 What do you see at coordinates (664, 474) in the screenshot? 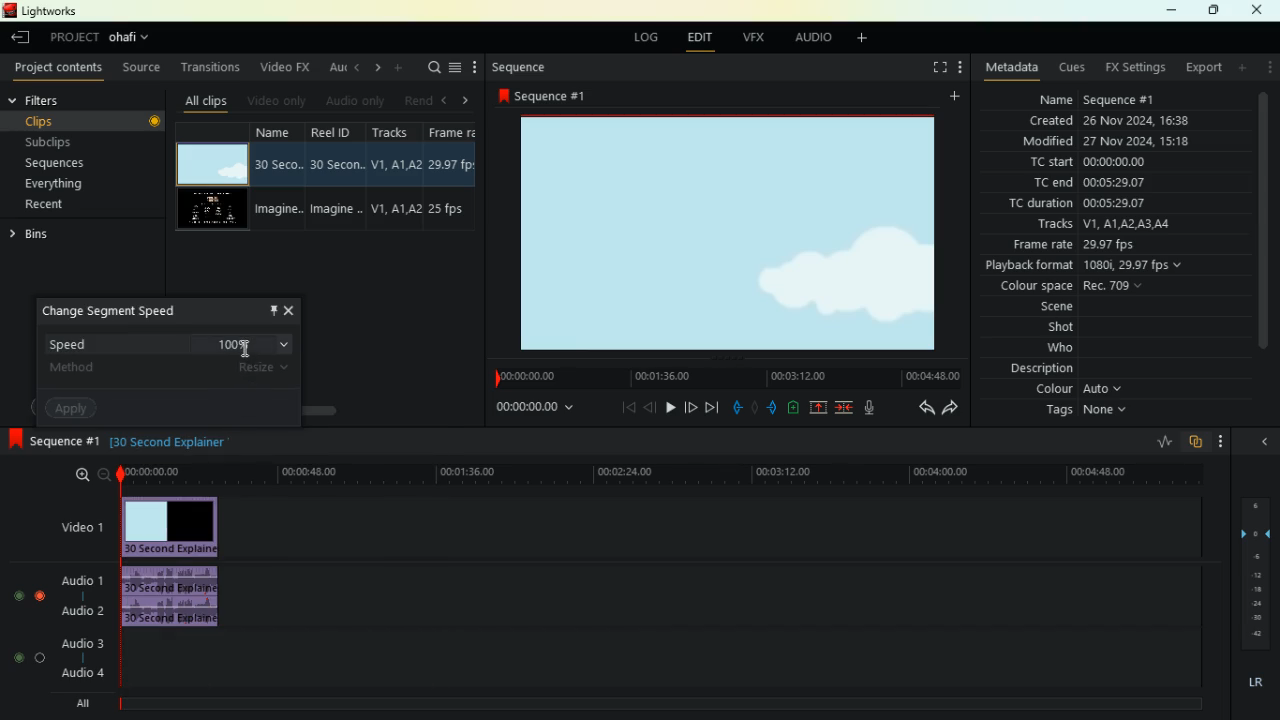
I see `time` at bounding box center [664, 474].